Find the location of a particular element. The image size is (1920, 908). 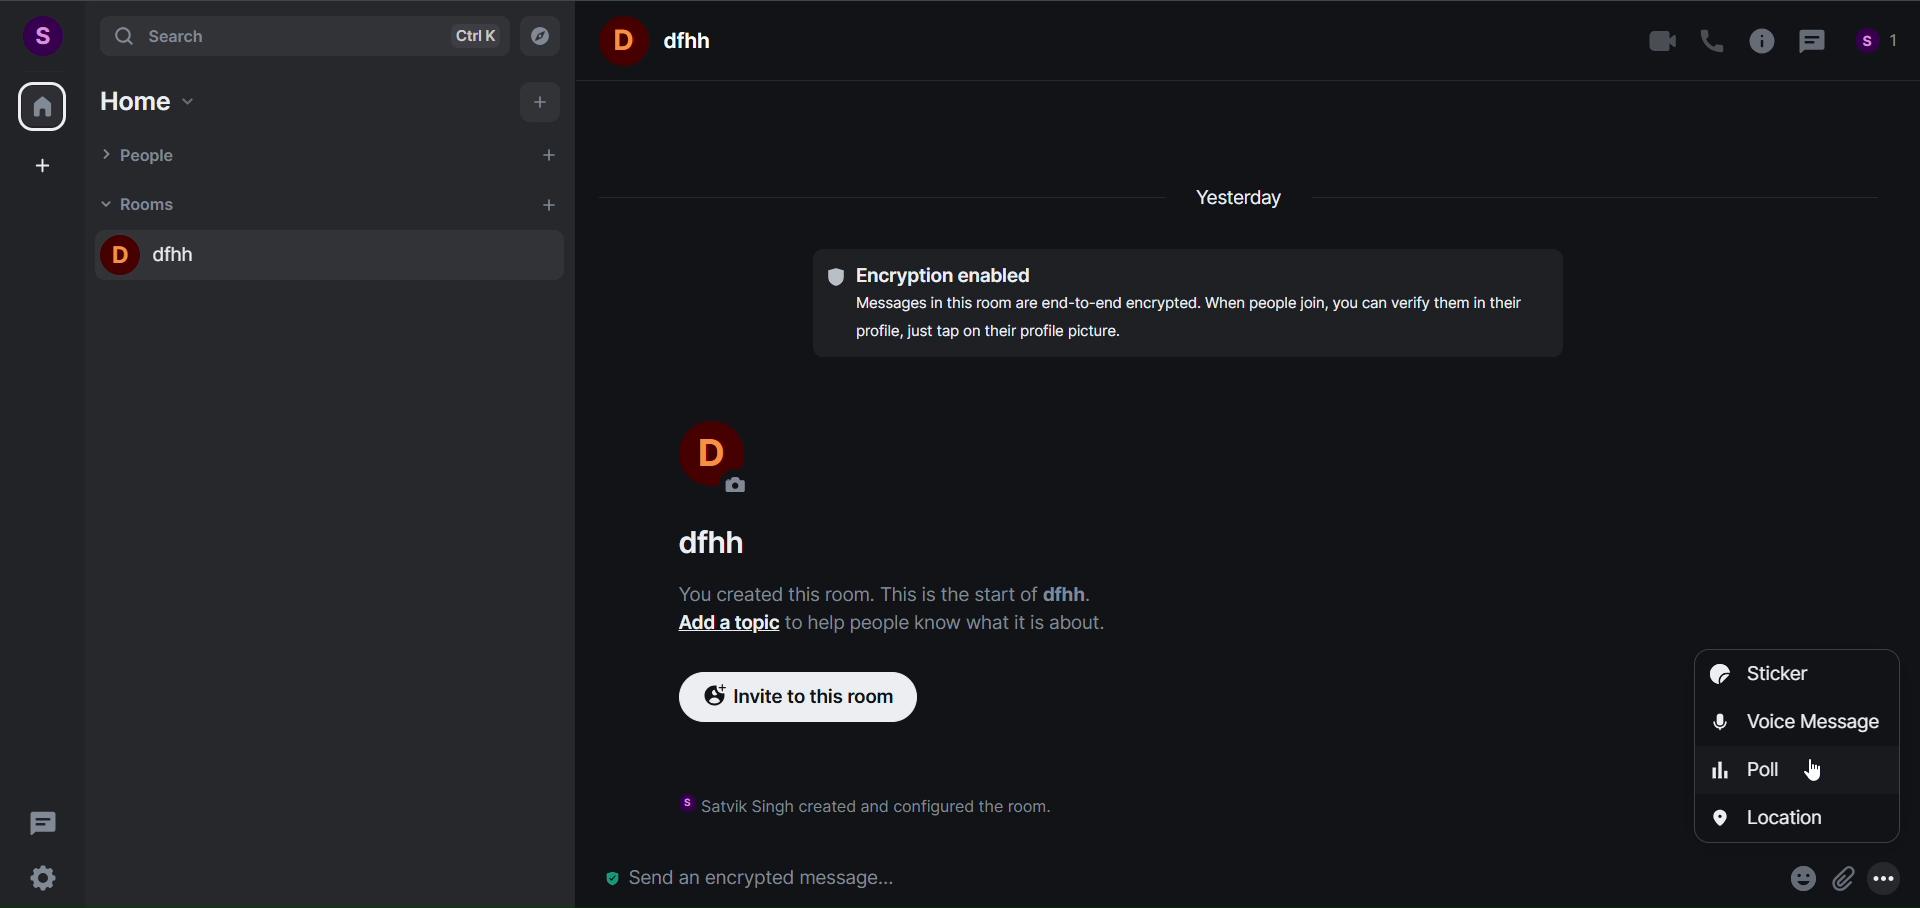

call is located at coordinates (1704, 41).